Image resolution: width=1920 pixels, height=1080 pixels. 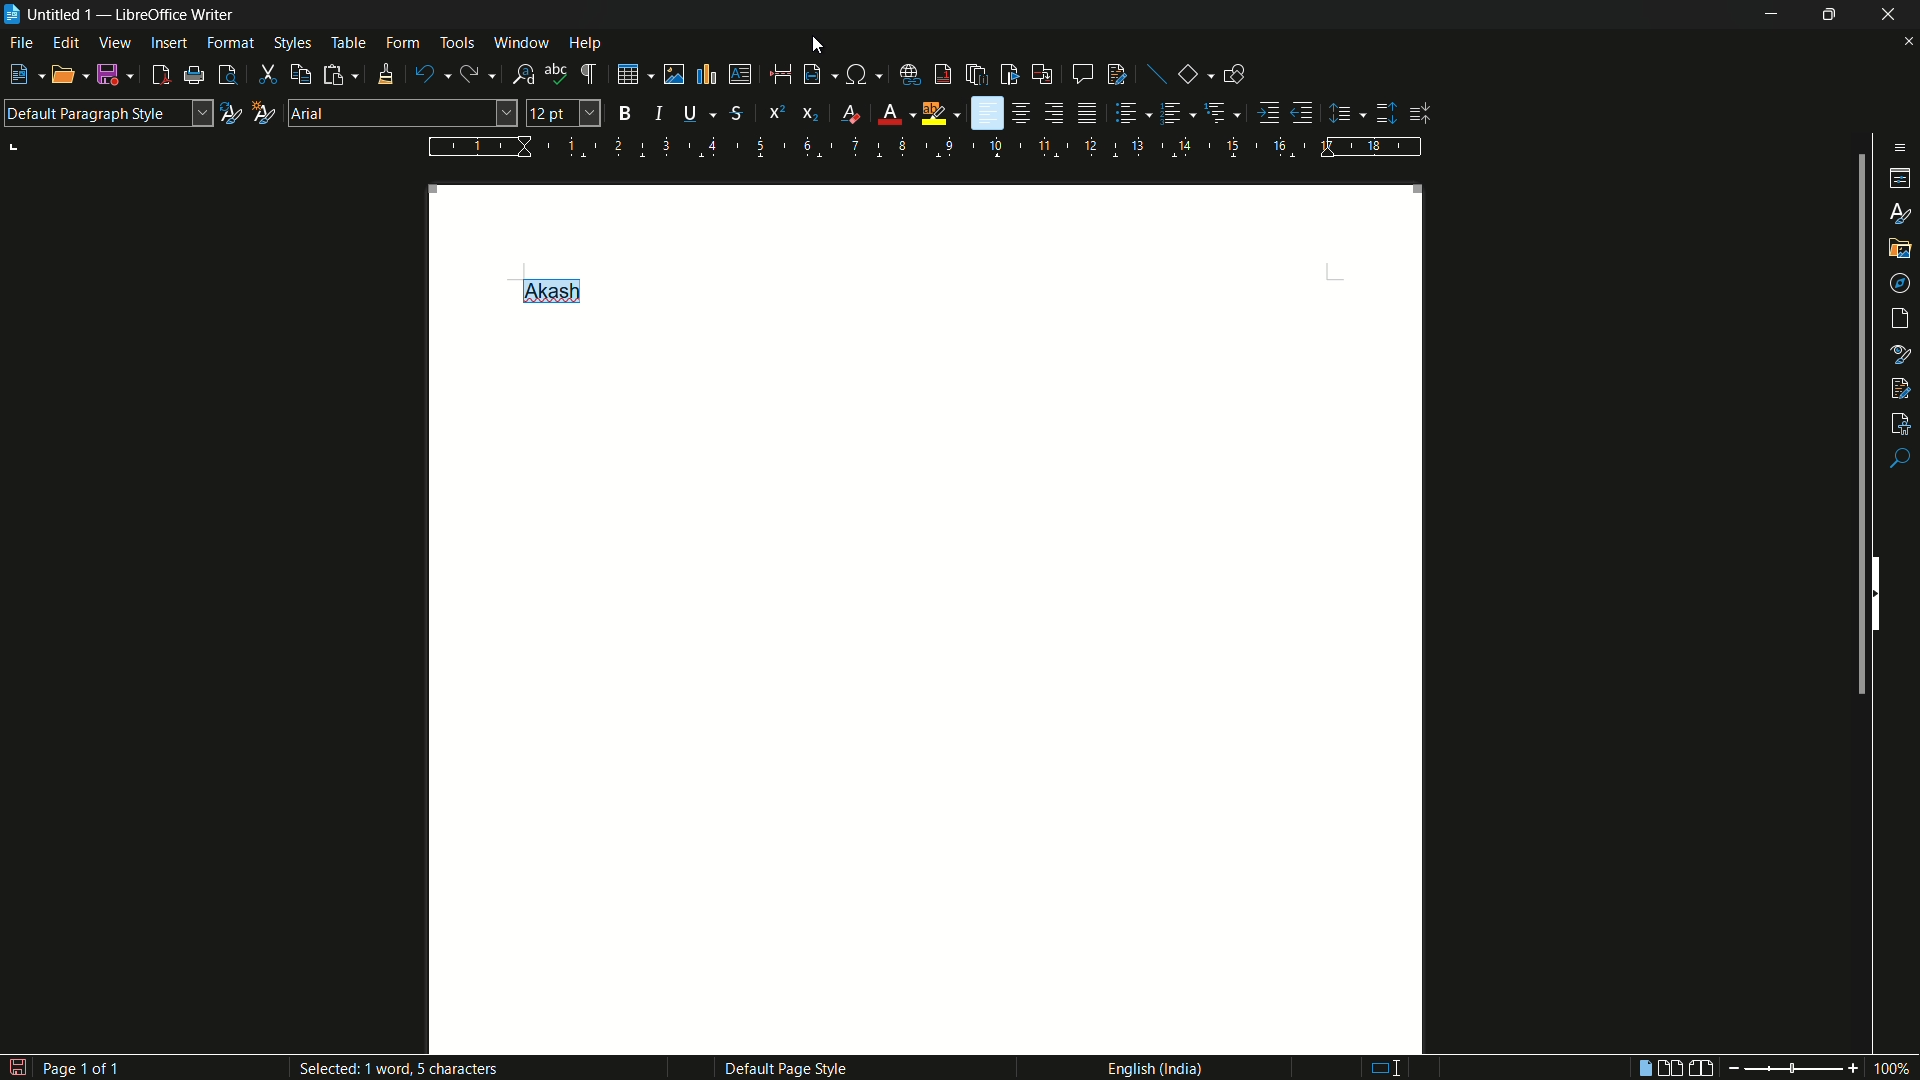 What do you see at coordinates (503, 110) in the screenshot?
I see `cursor` at bounding box center [503, 110].